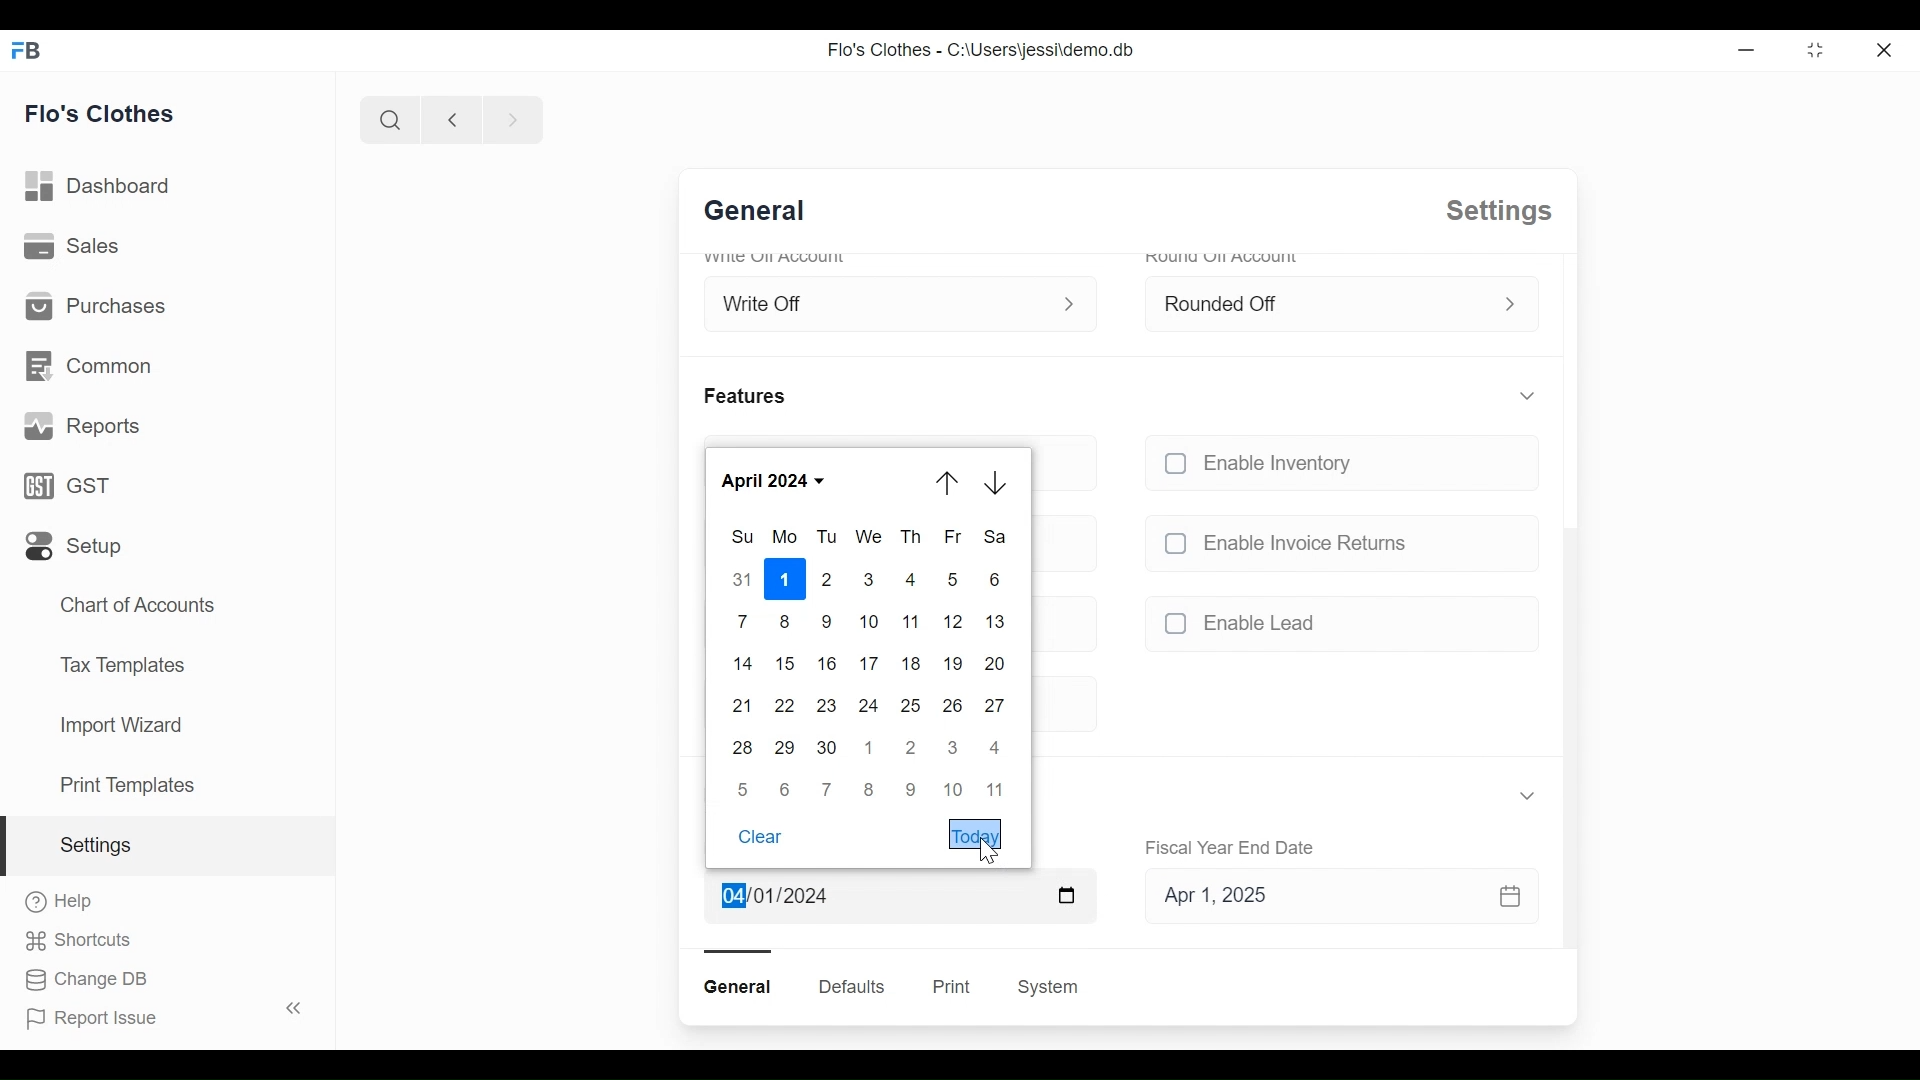 This screenshot has height=1080, width=1920. Describe the element at coordinates (994, 663) in the screenshot. I see `20` at that location.